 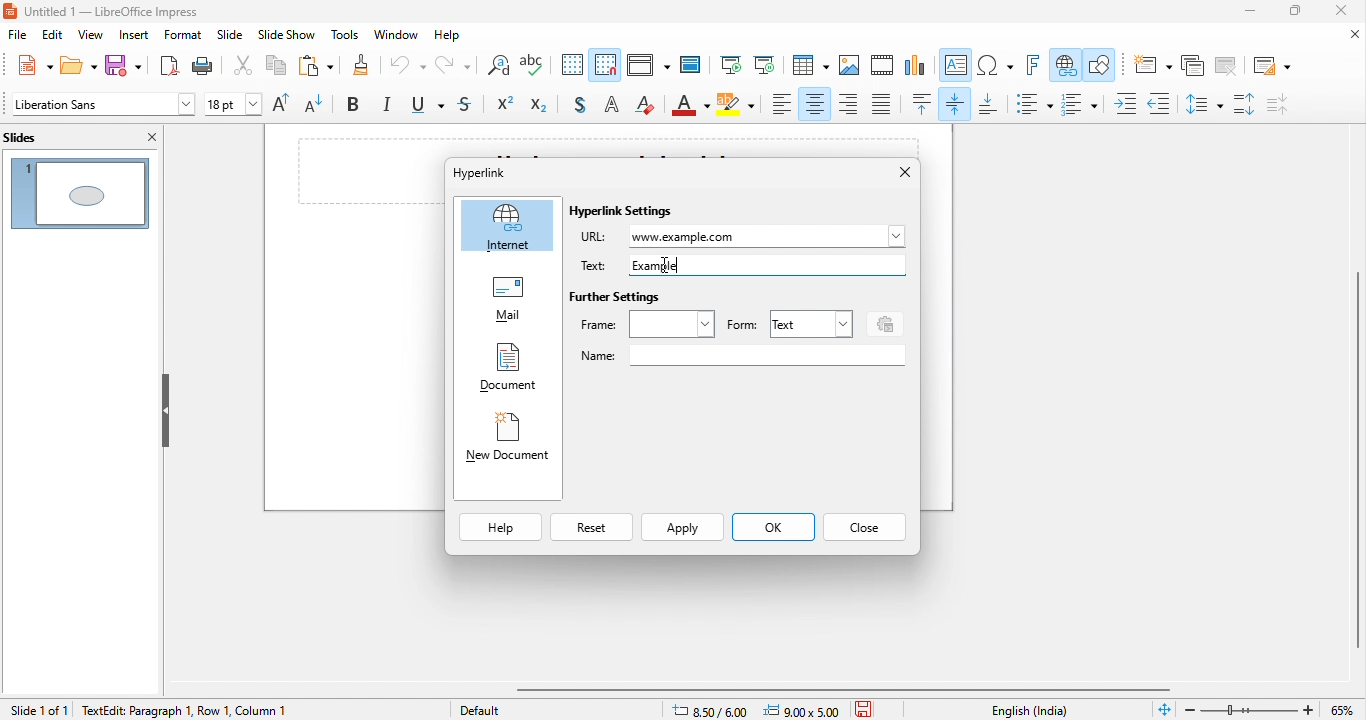 I want to click on delete slide, so click(x=1226, y=66).